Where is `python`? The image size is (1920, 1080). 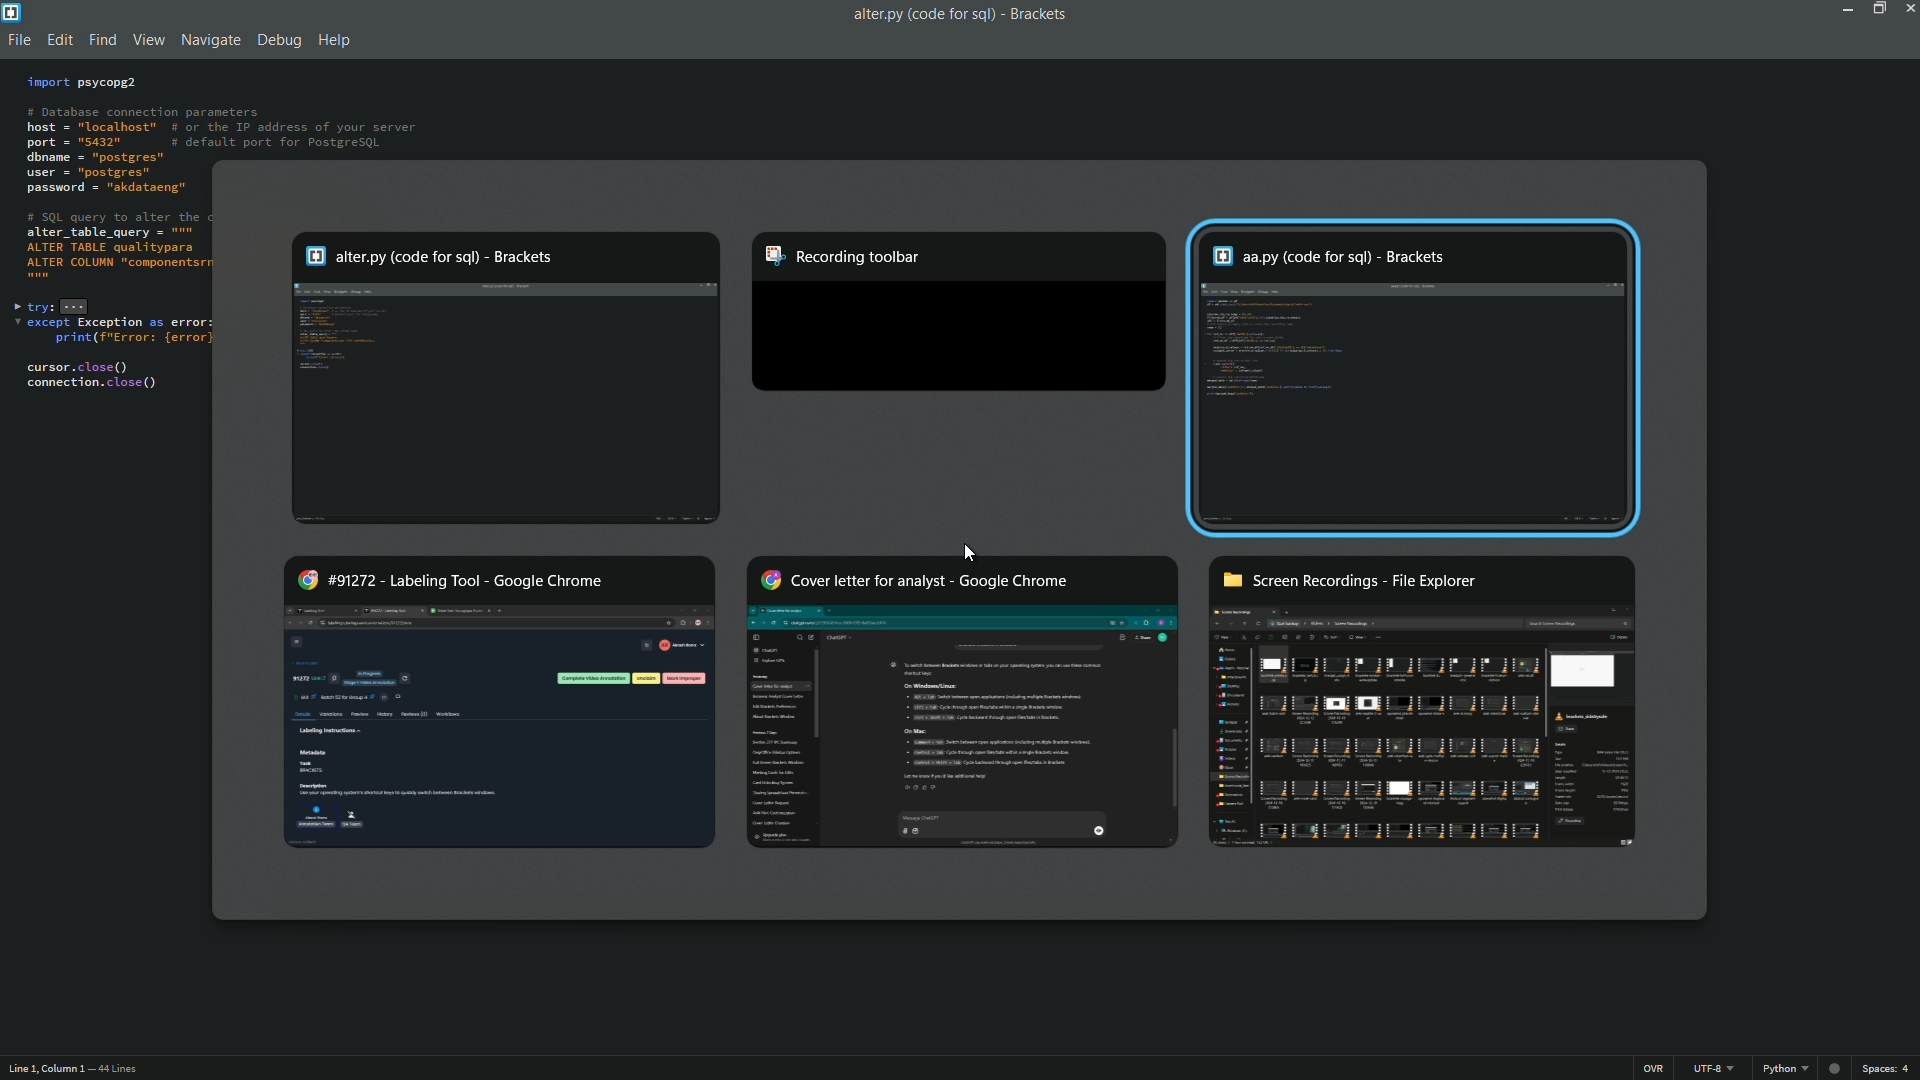 python is located at coordinates (1779, 1069).